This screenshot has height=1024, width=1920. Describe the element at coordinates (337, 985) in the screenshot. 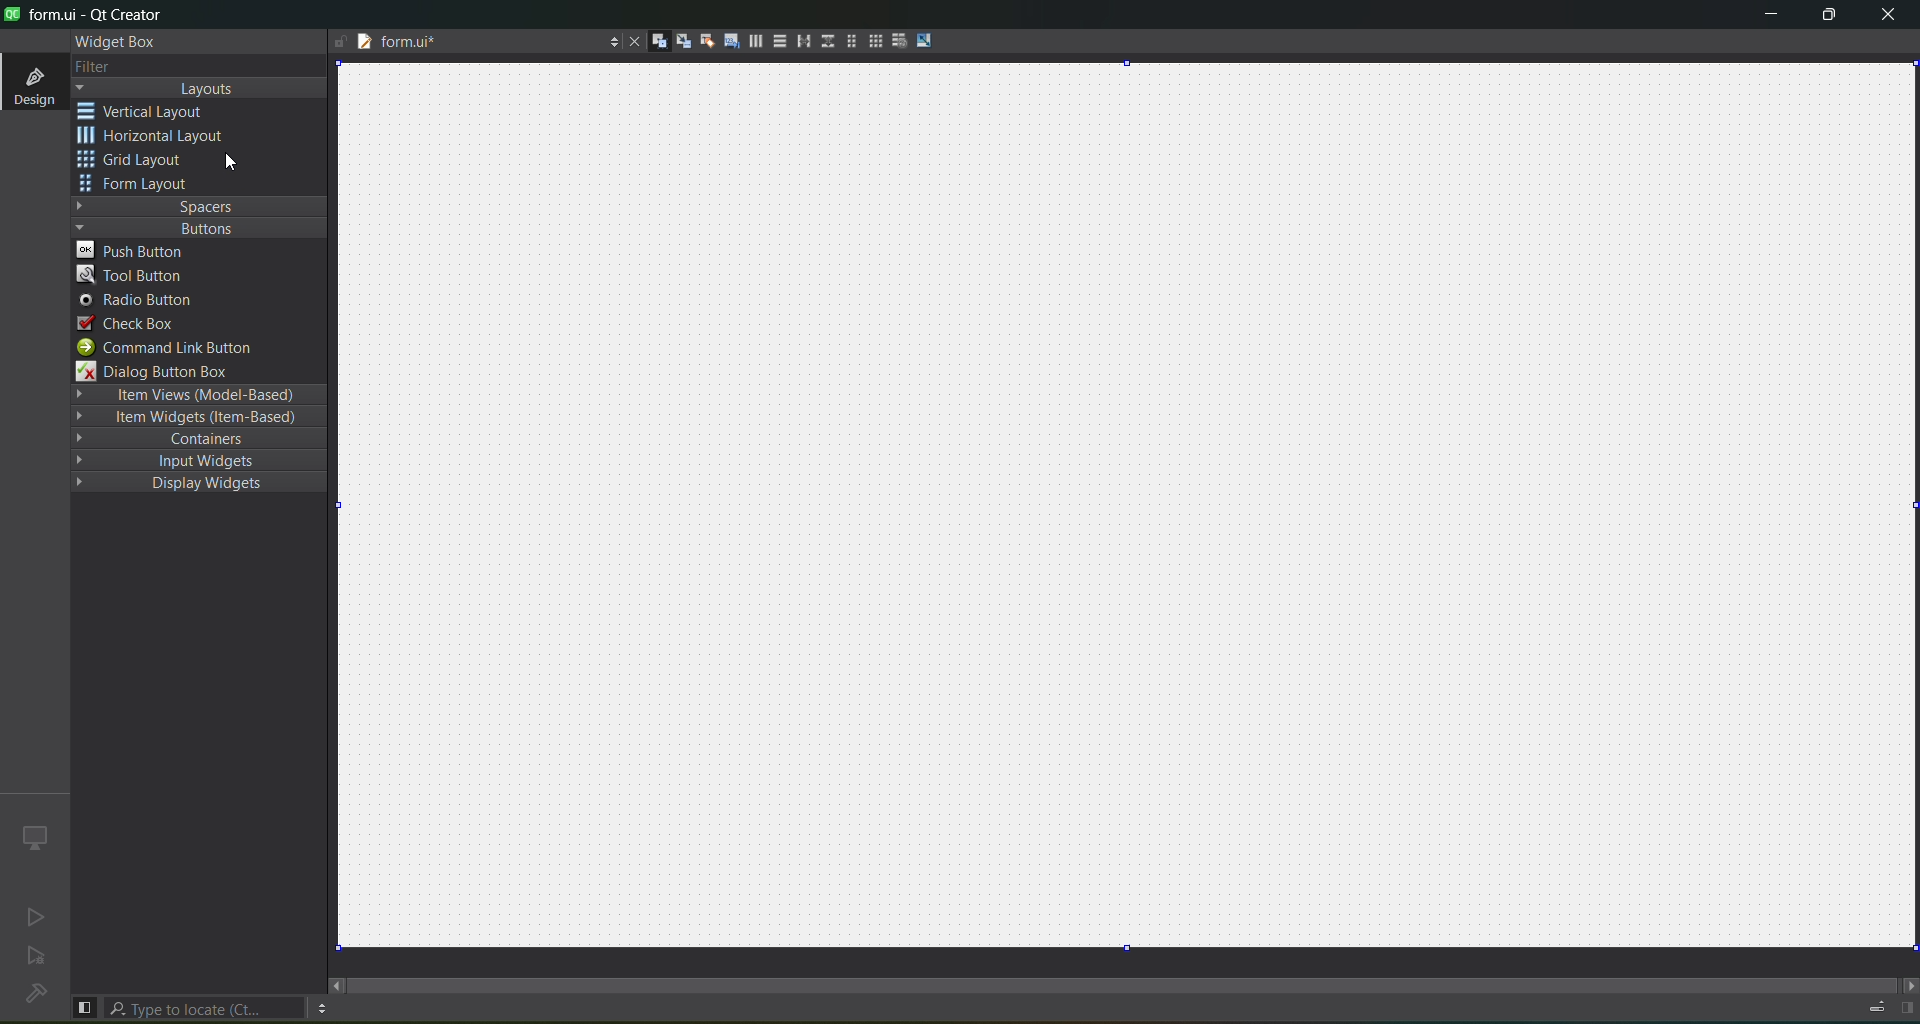

I see `move left` at that location.